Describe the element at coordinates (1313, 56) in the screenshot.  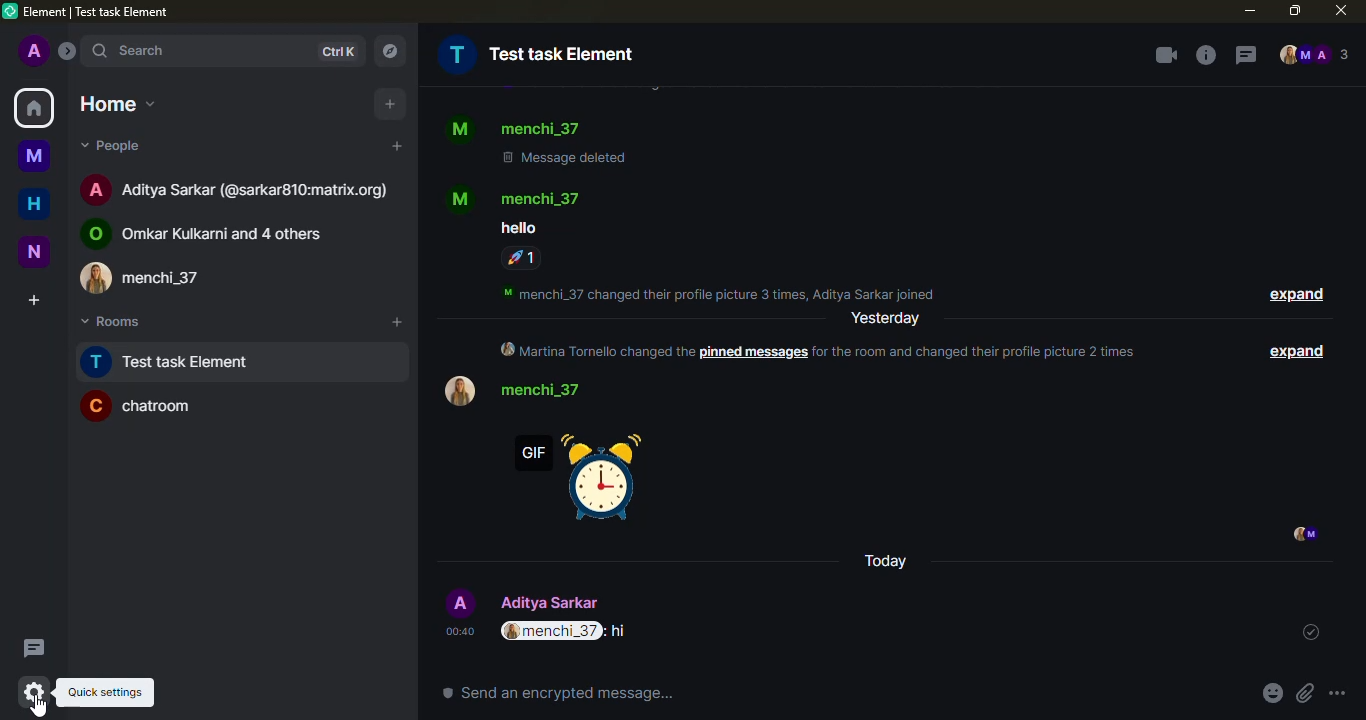
I see `people` at that location.